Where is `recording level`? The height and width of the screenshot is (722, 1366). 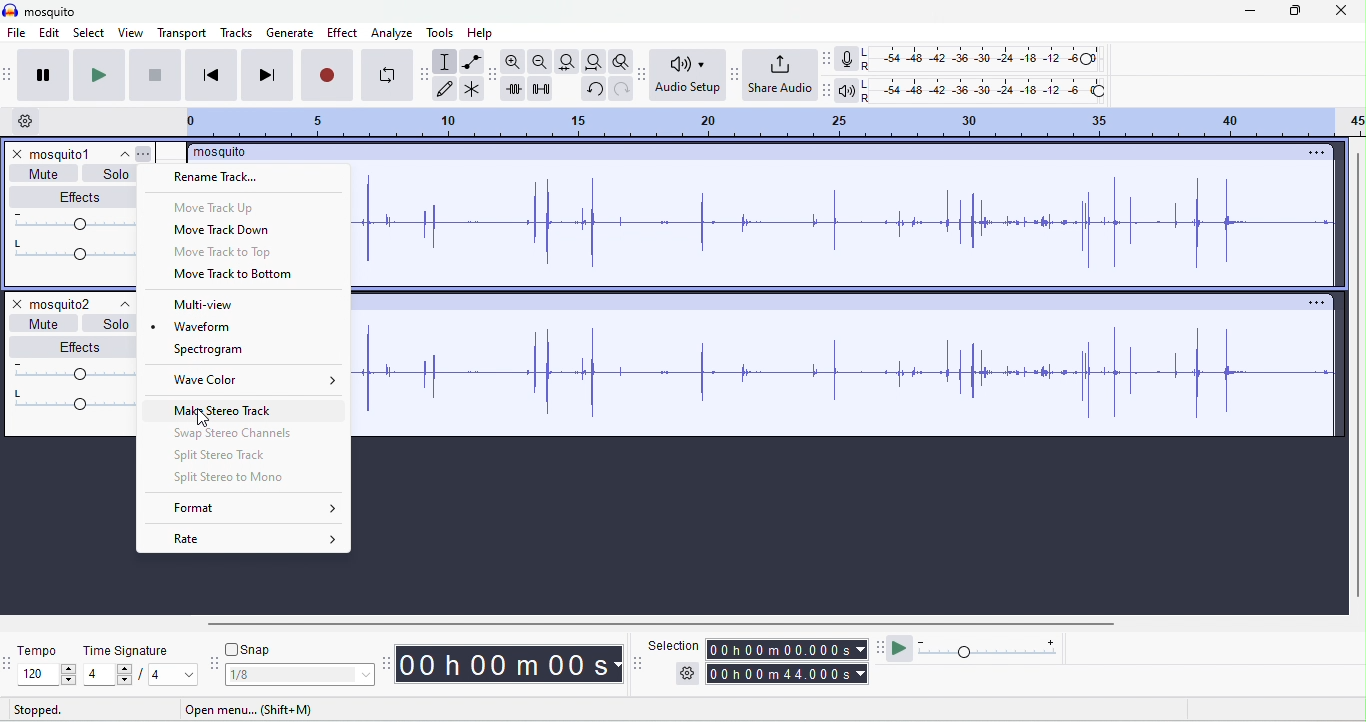
recording level is located at coordinates (980, 58).